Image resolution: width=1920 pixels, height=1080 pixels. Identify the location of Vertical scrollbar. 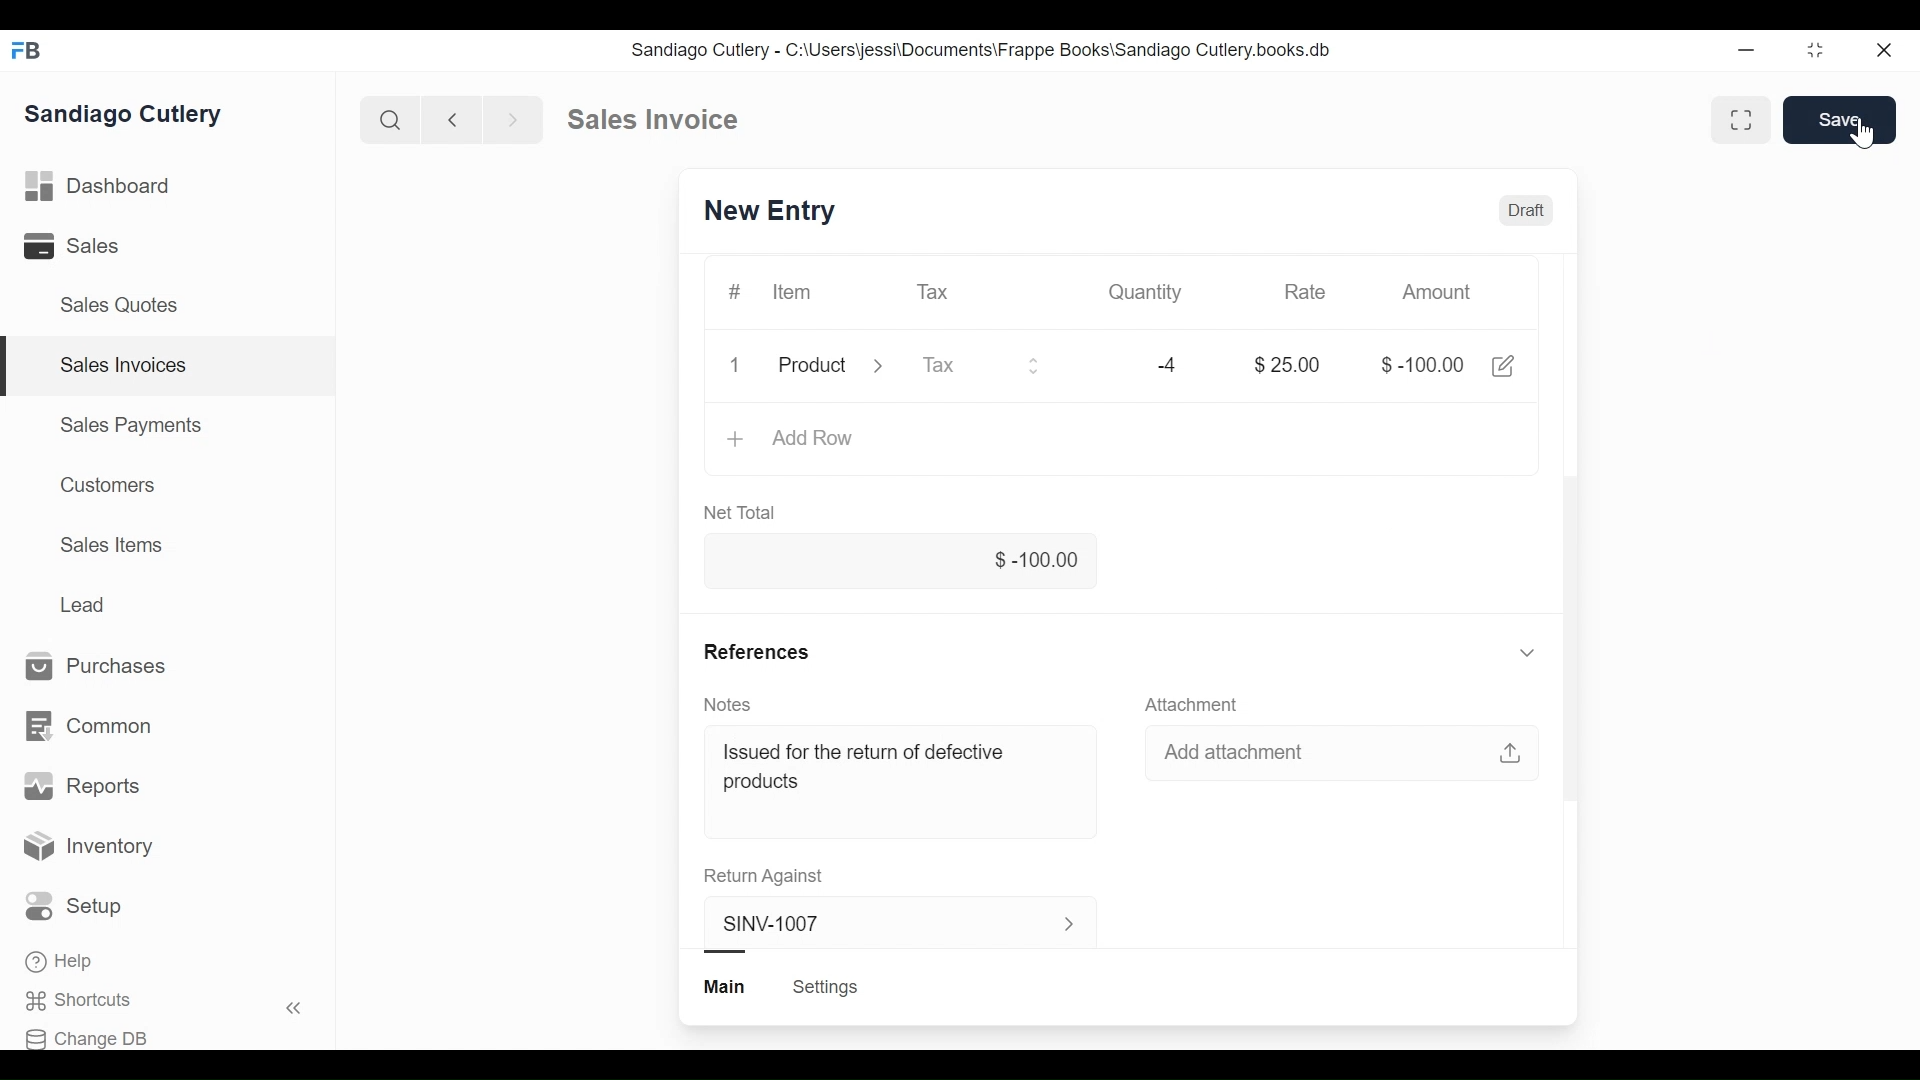
(1574, 636).